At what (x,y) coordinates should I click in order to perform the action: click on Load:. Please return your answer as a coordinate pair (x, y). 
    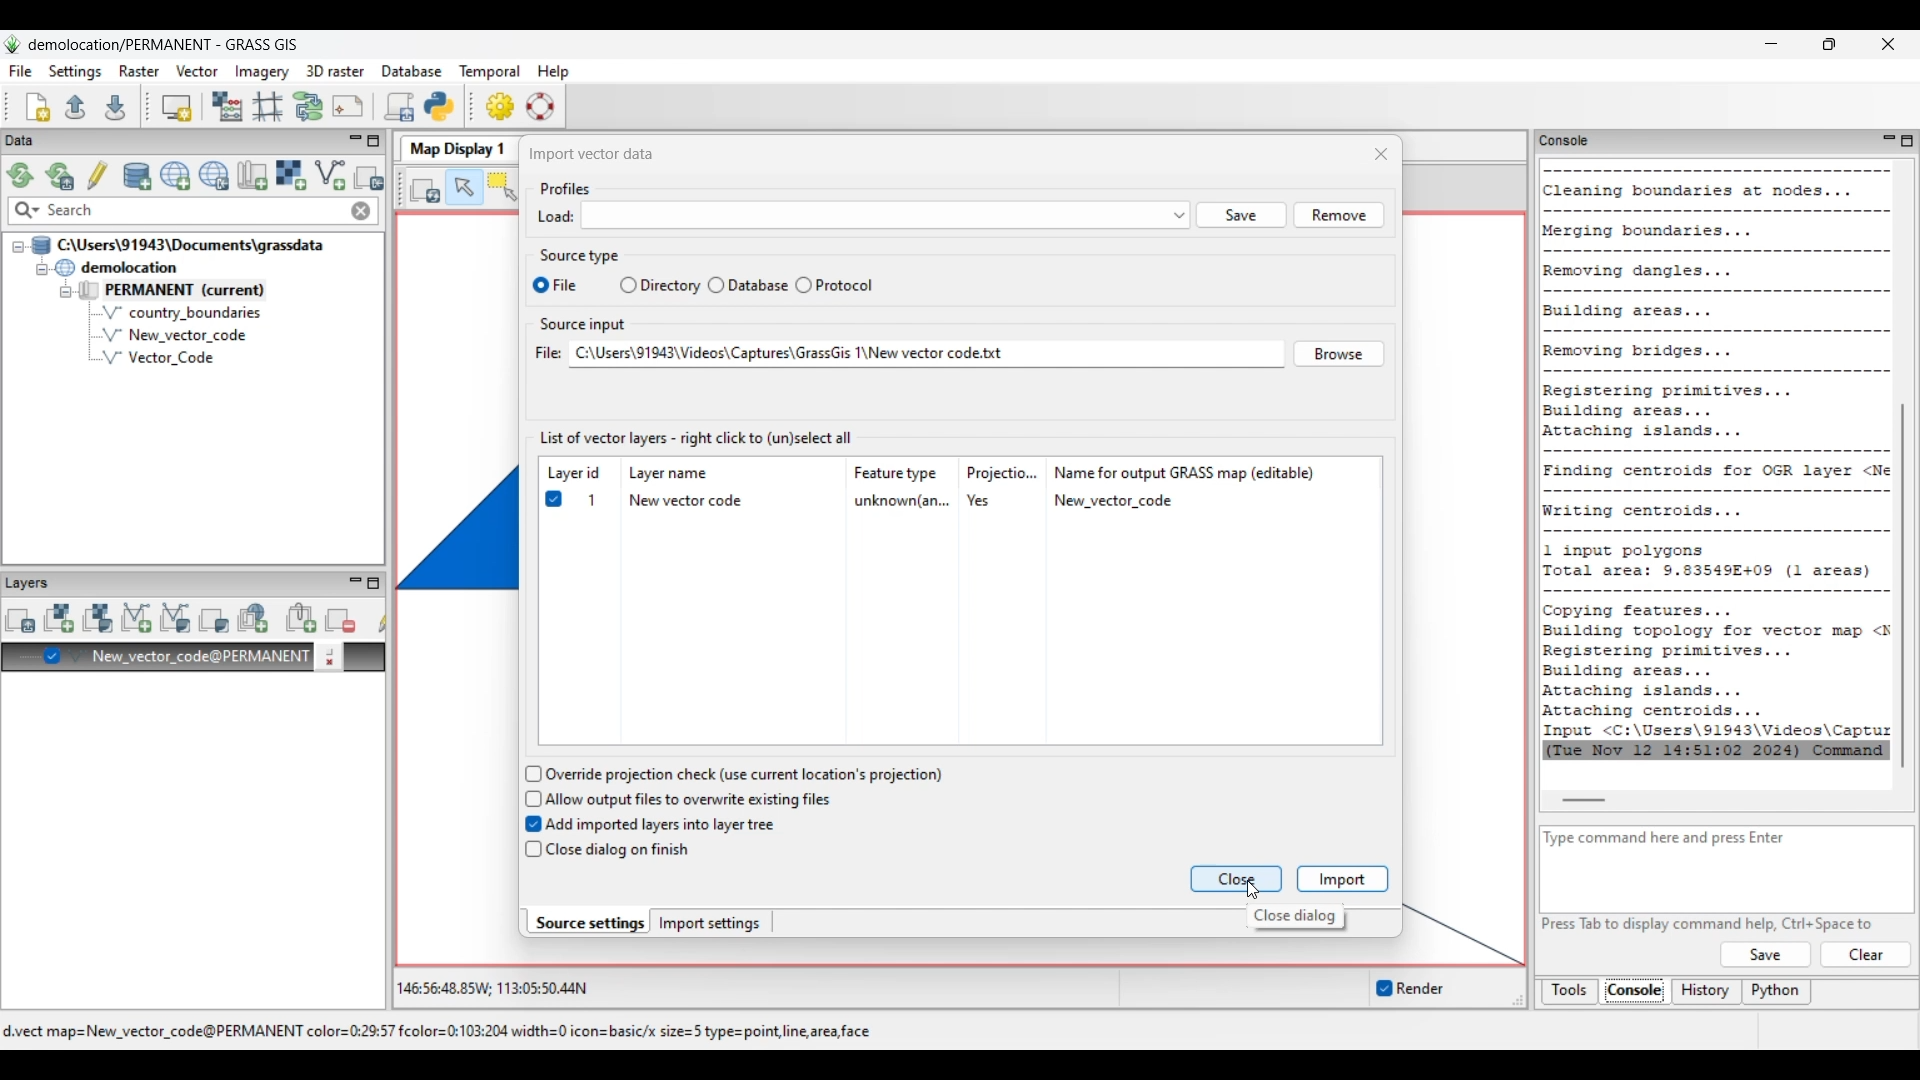
    Looking at the image, I should click on (556, 219).